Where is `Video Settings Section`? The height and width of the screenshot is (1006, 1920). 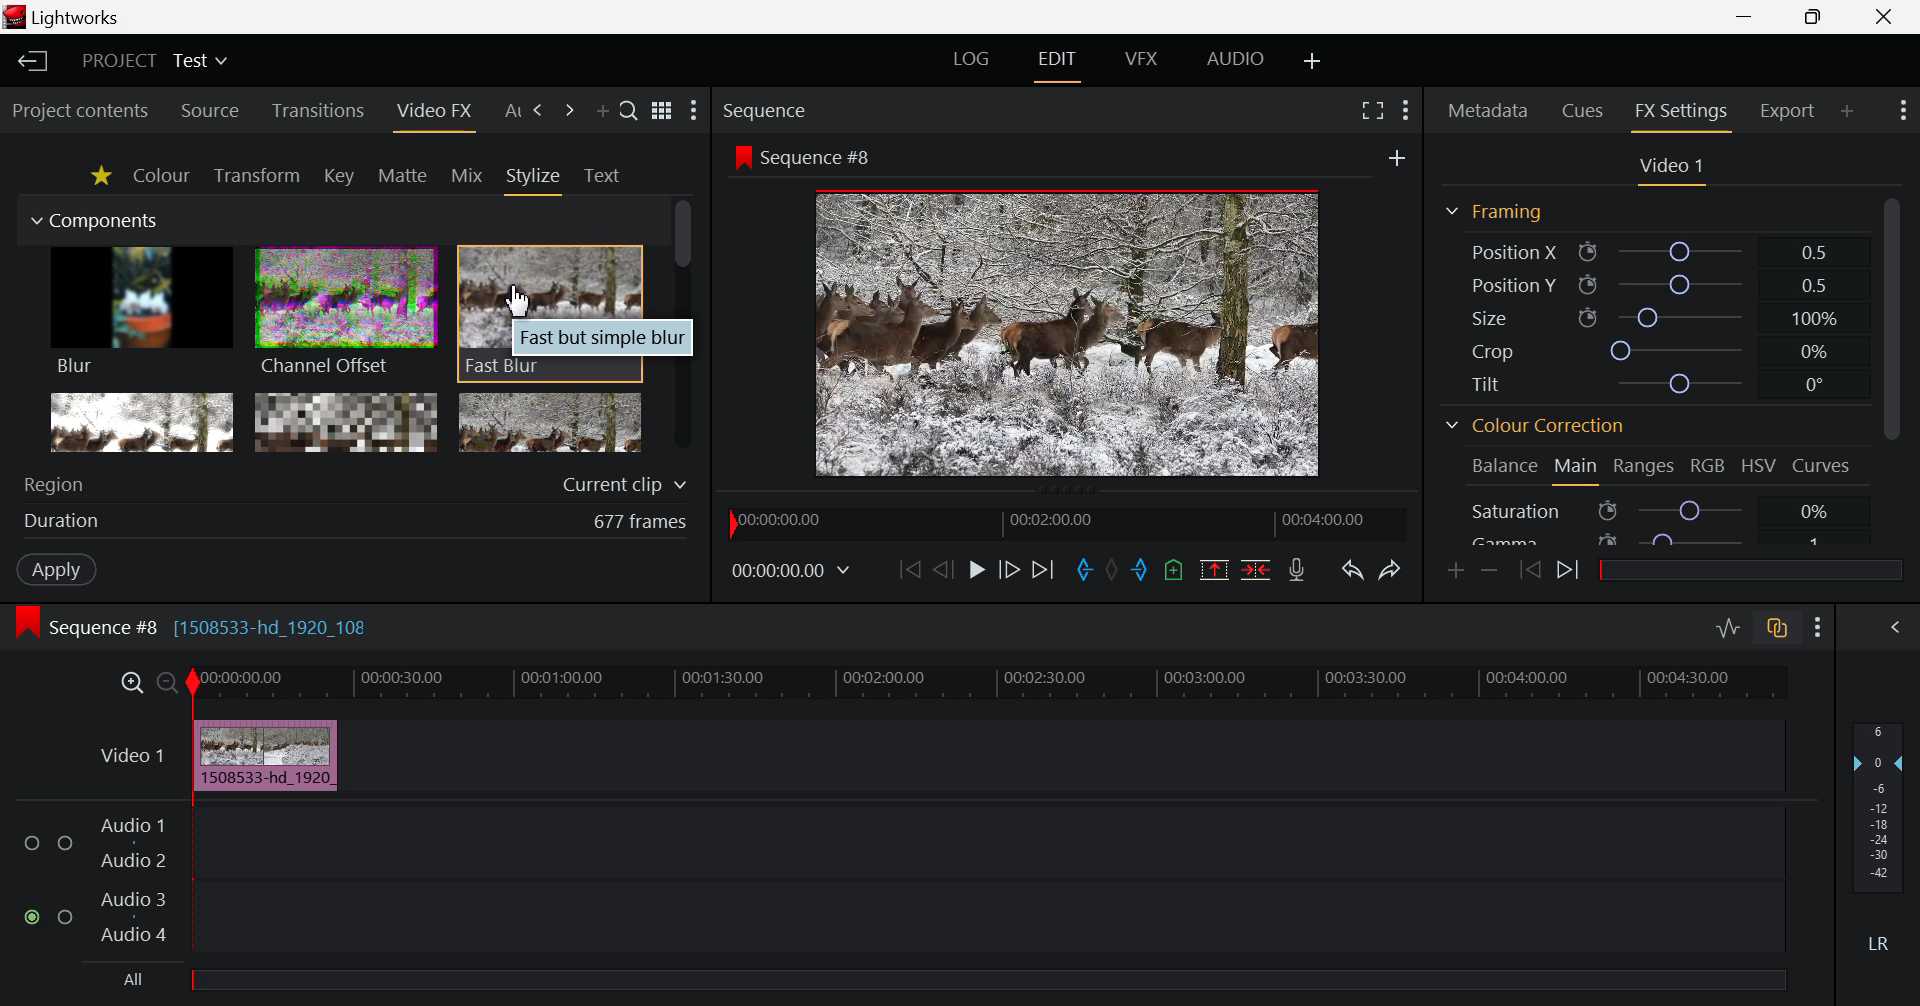 Video Settings Section is located at coordinates (1670, 168).